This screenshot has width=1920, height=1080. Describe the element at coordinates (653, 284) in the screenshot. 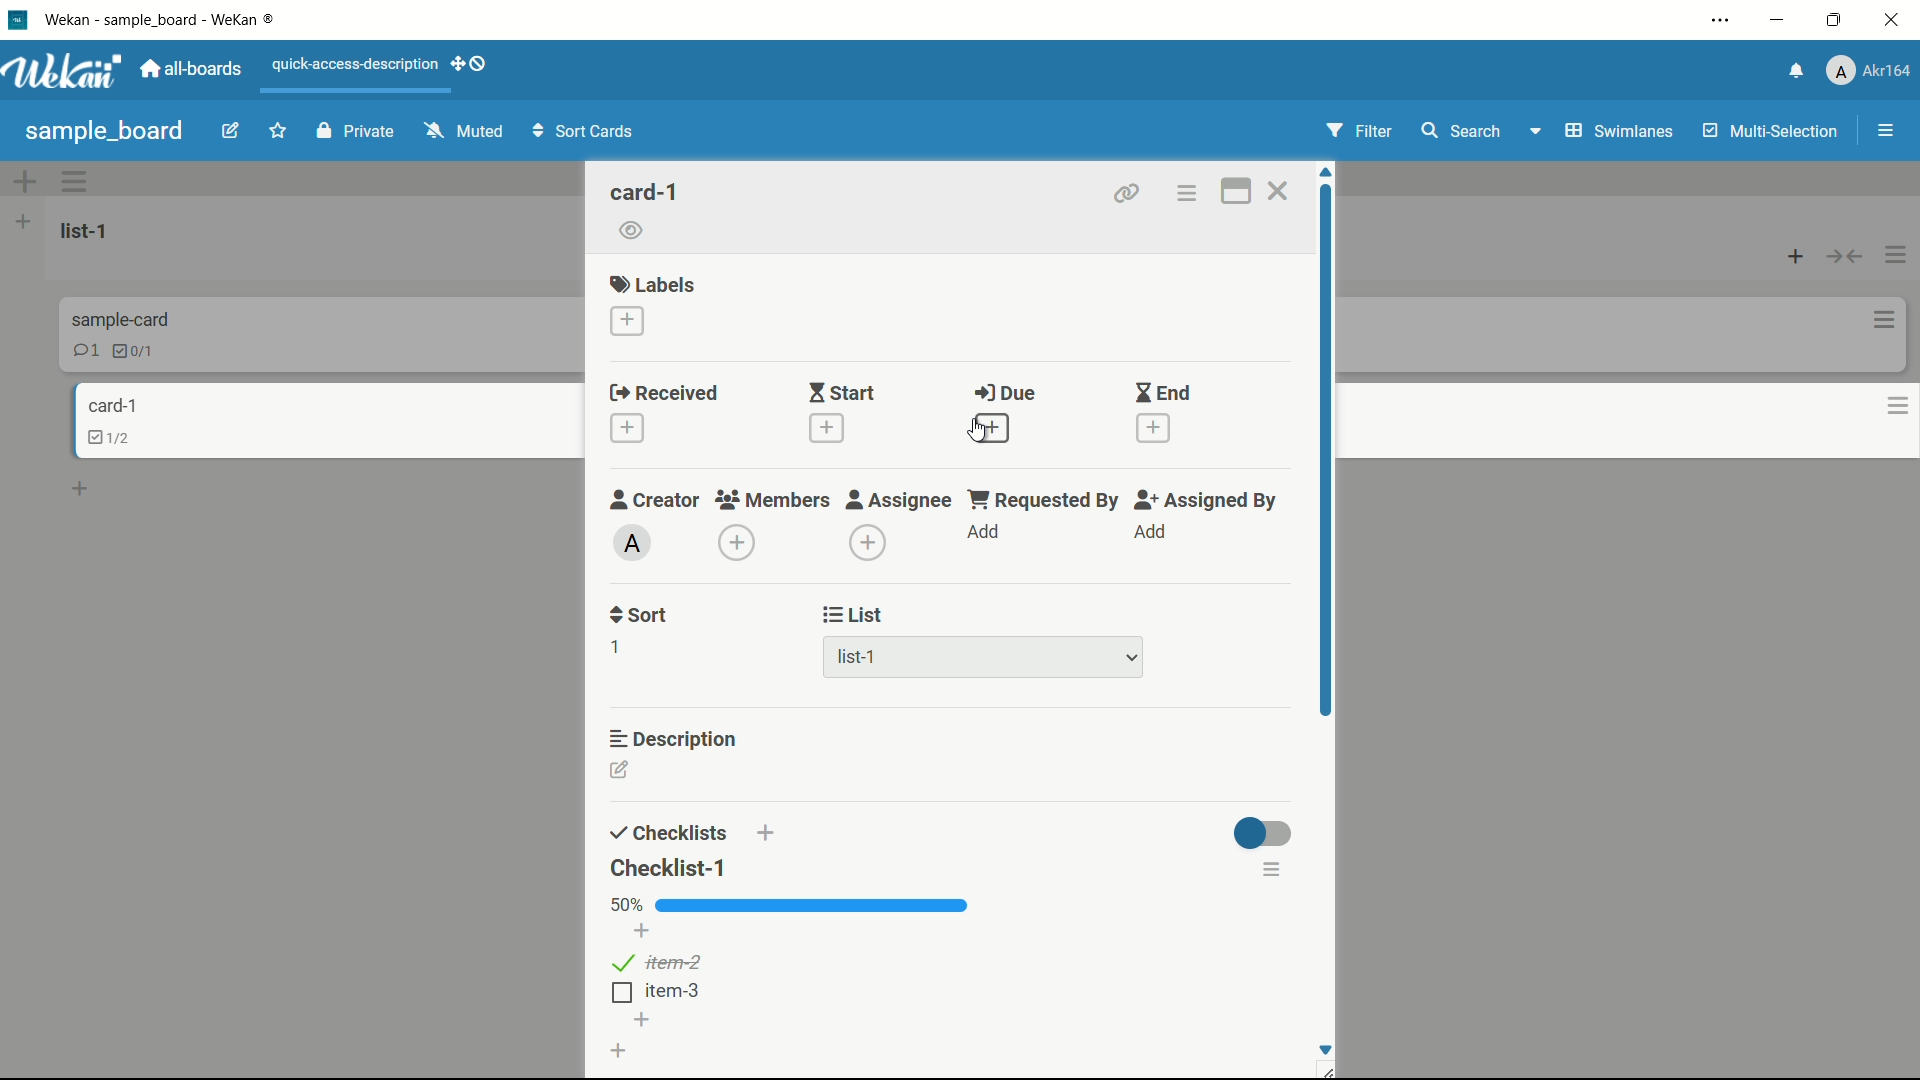

I see `labels` at that location.